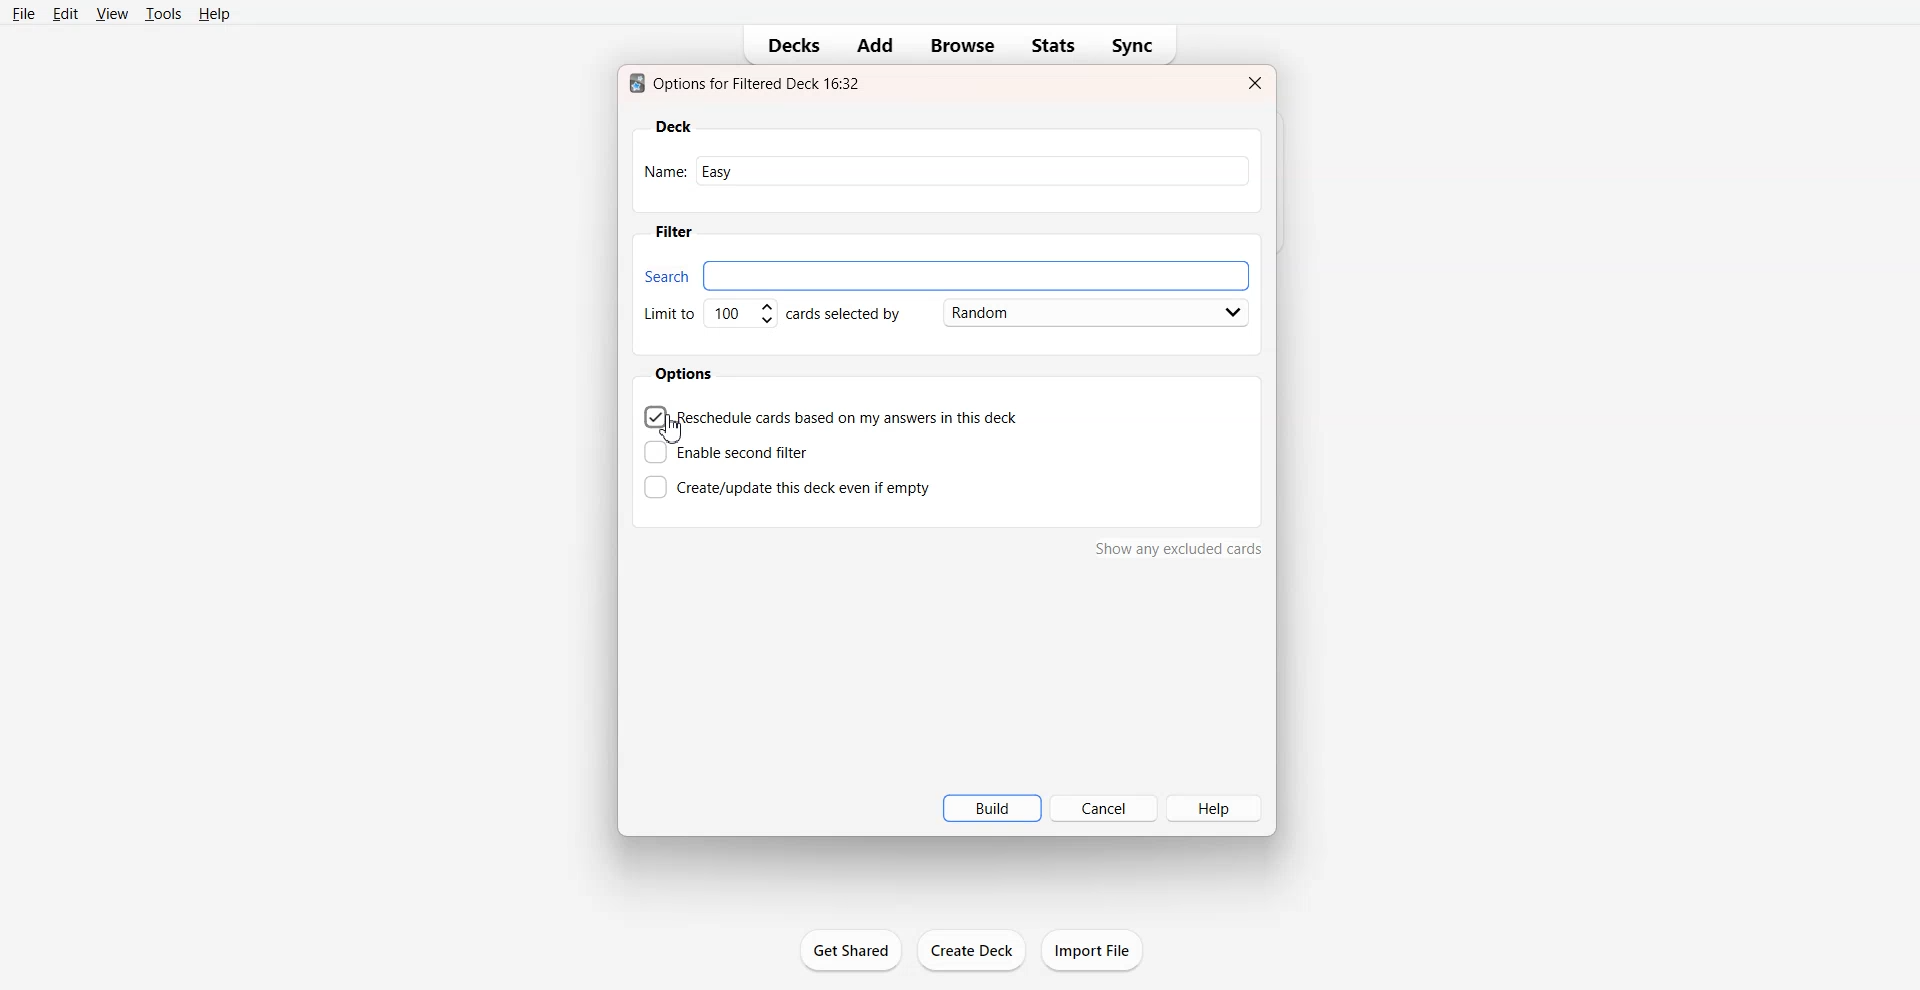 The height and width of the screenshot is (990, 1920). What do you see at coordinates (787, 485) in the screenshot?
I see `Create this deck even if empty` at bounding box center [787, 485].